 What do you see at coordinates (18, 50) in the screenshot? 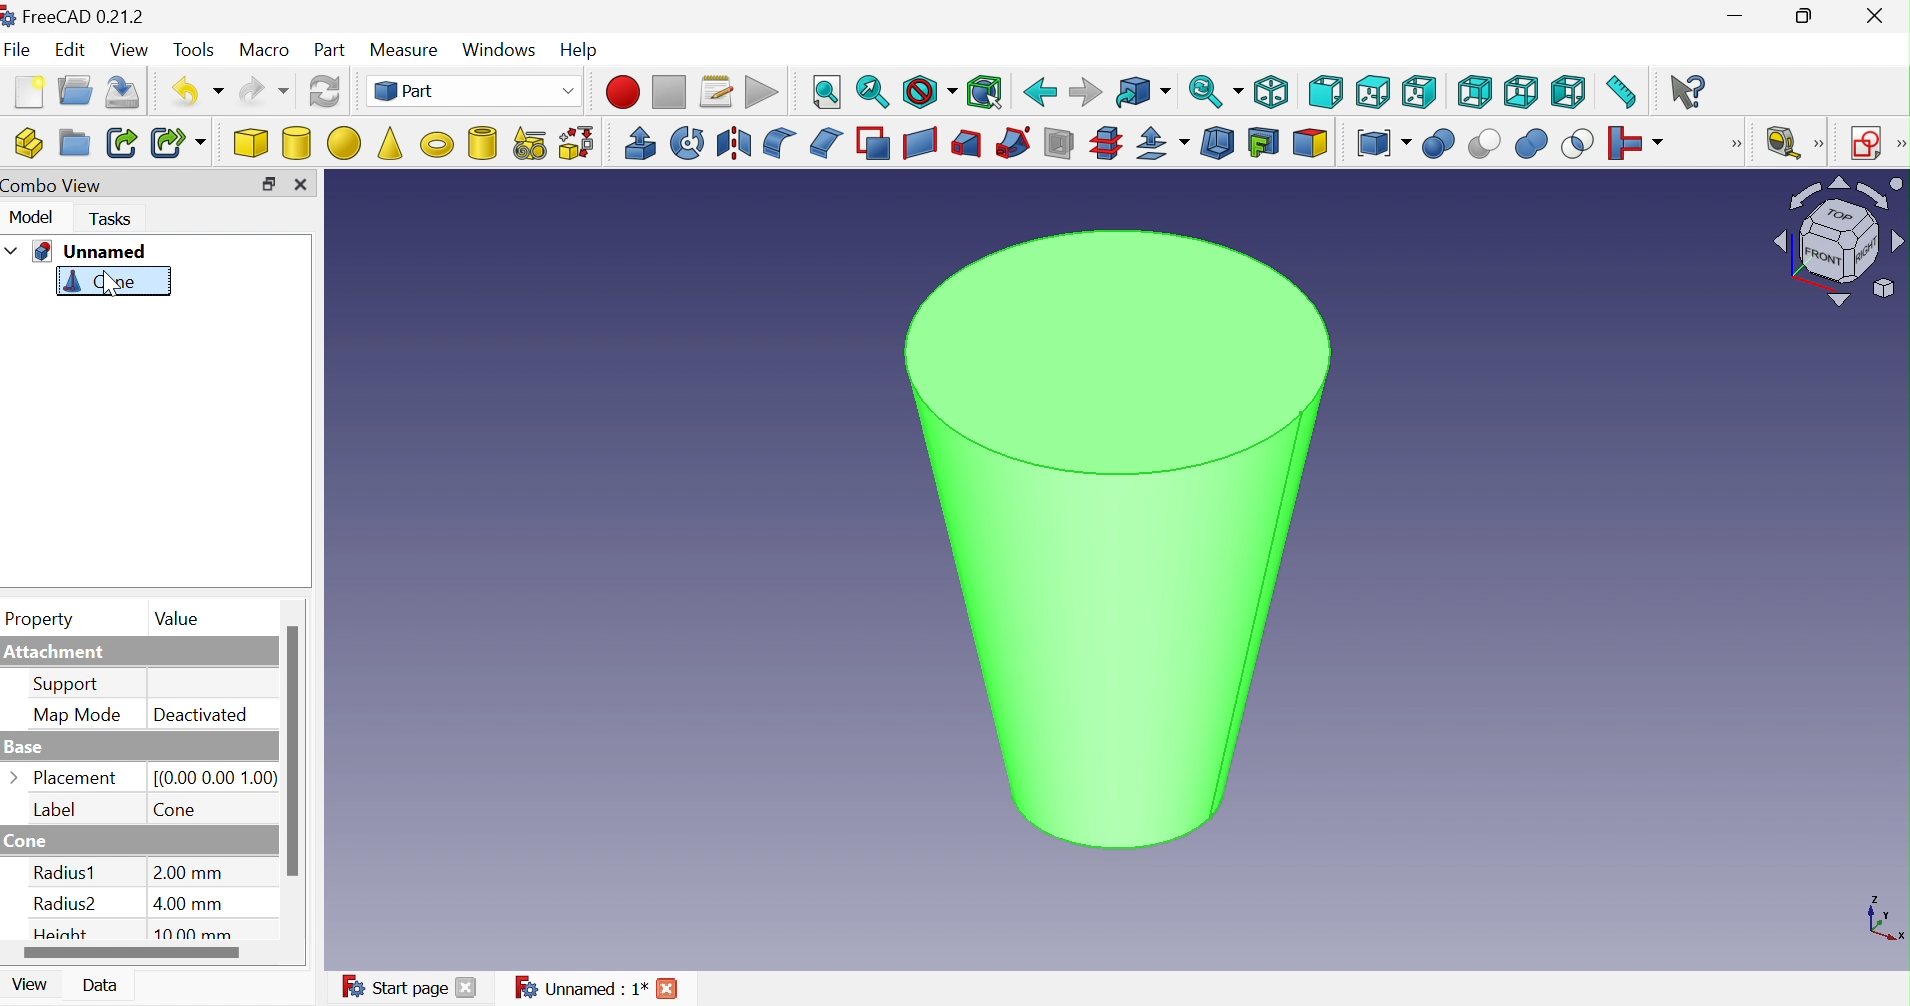
I see `File` at bounding box center [18, 50].